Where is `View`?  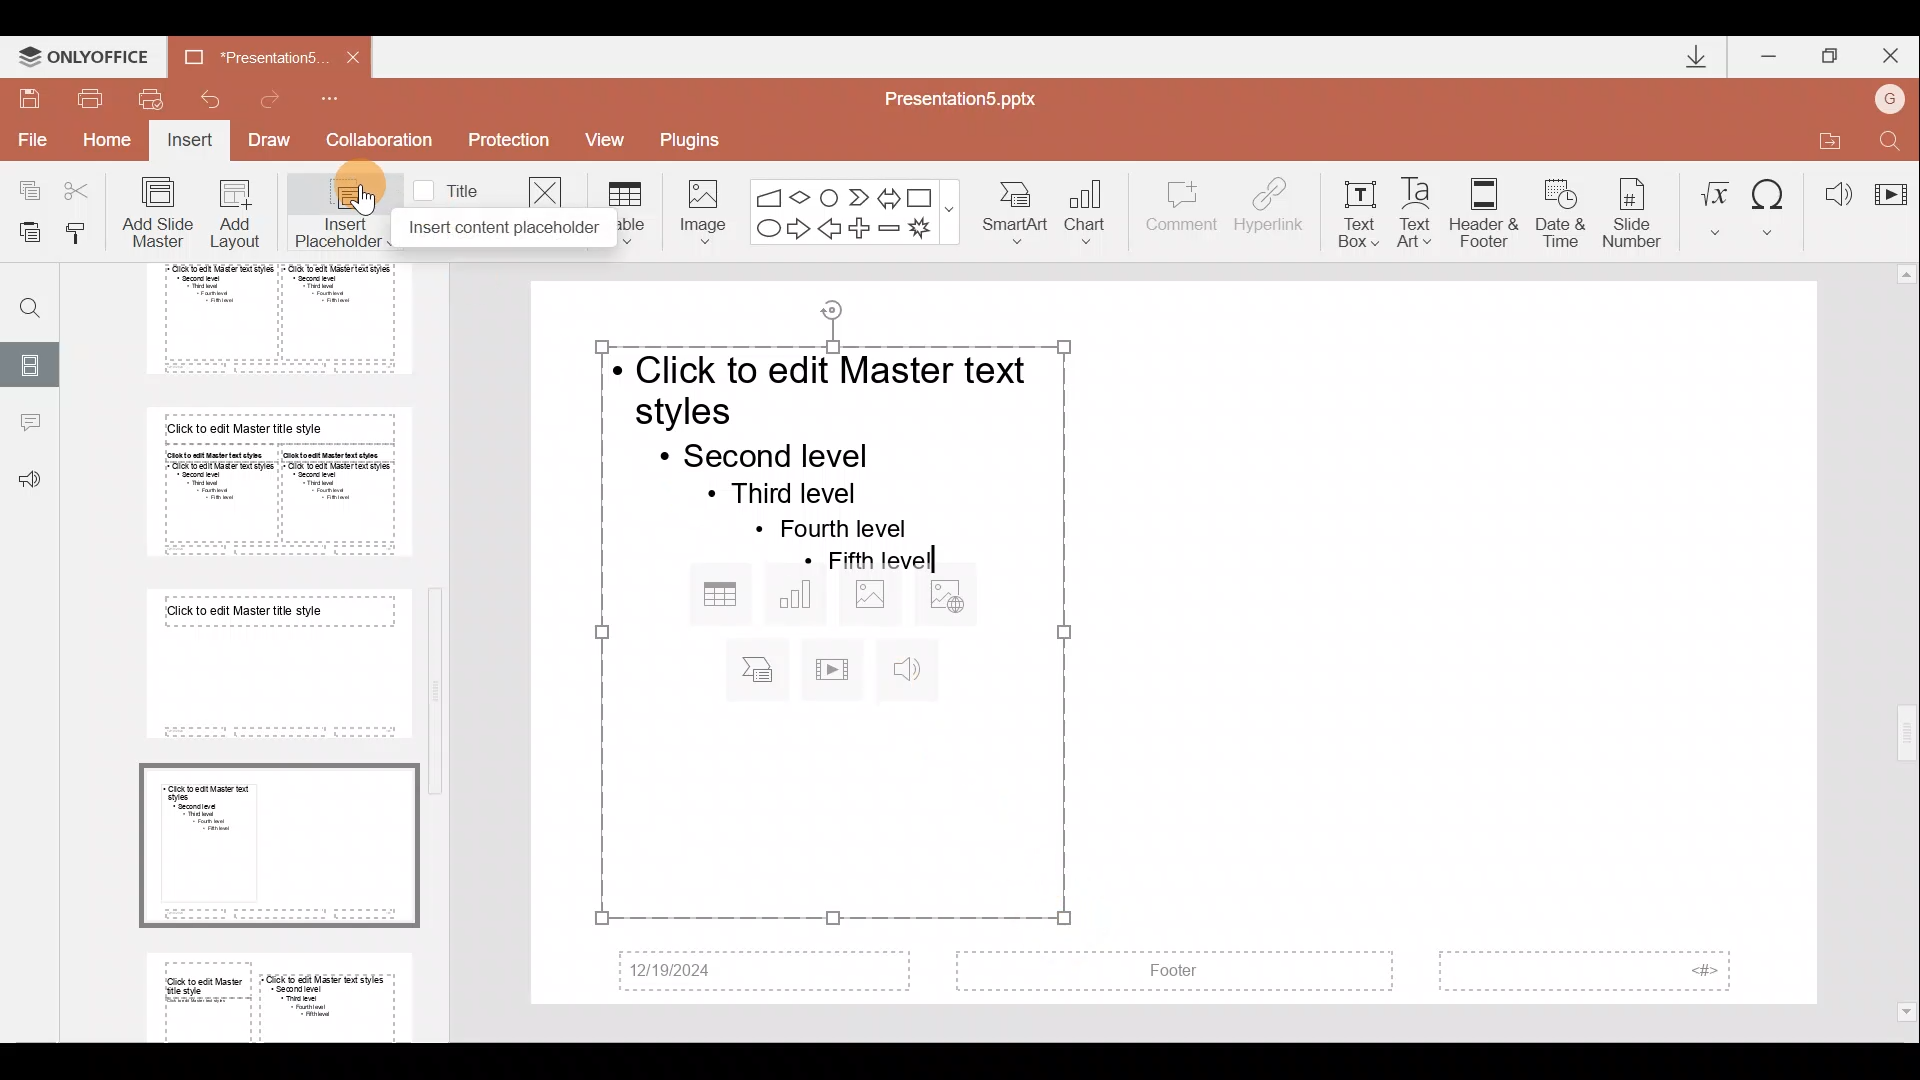
View is located at coordinates (612, 139).